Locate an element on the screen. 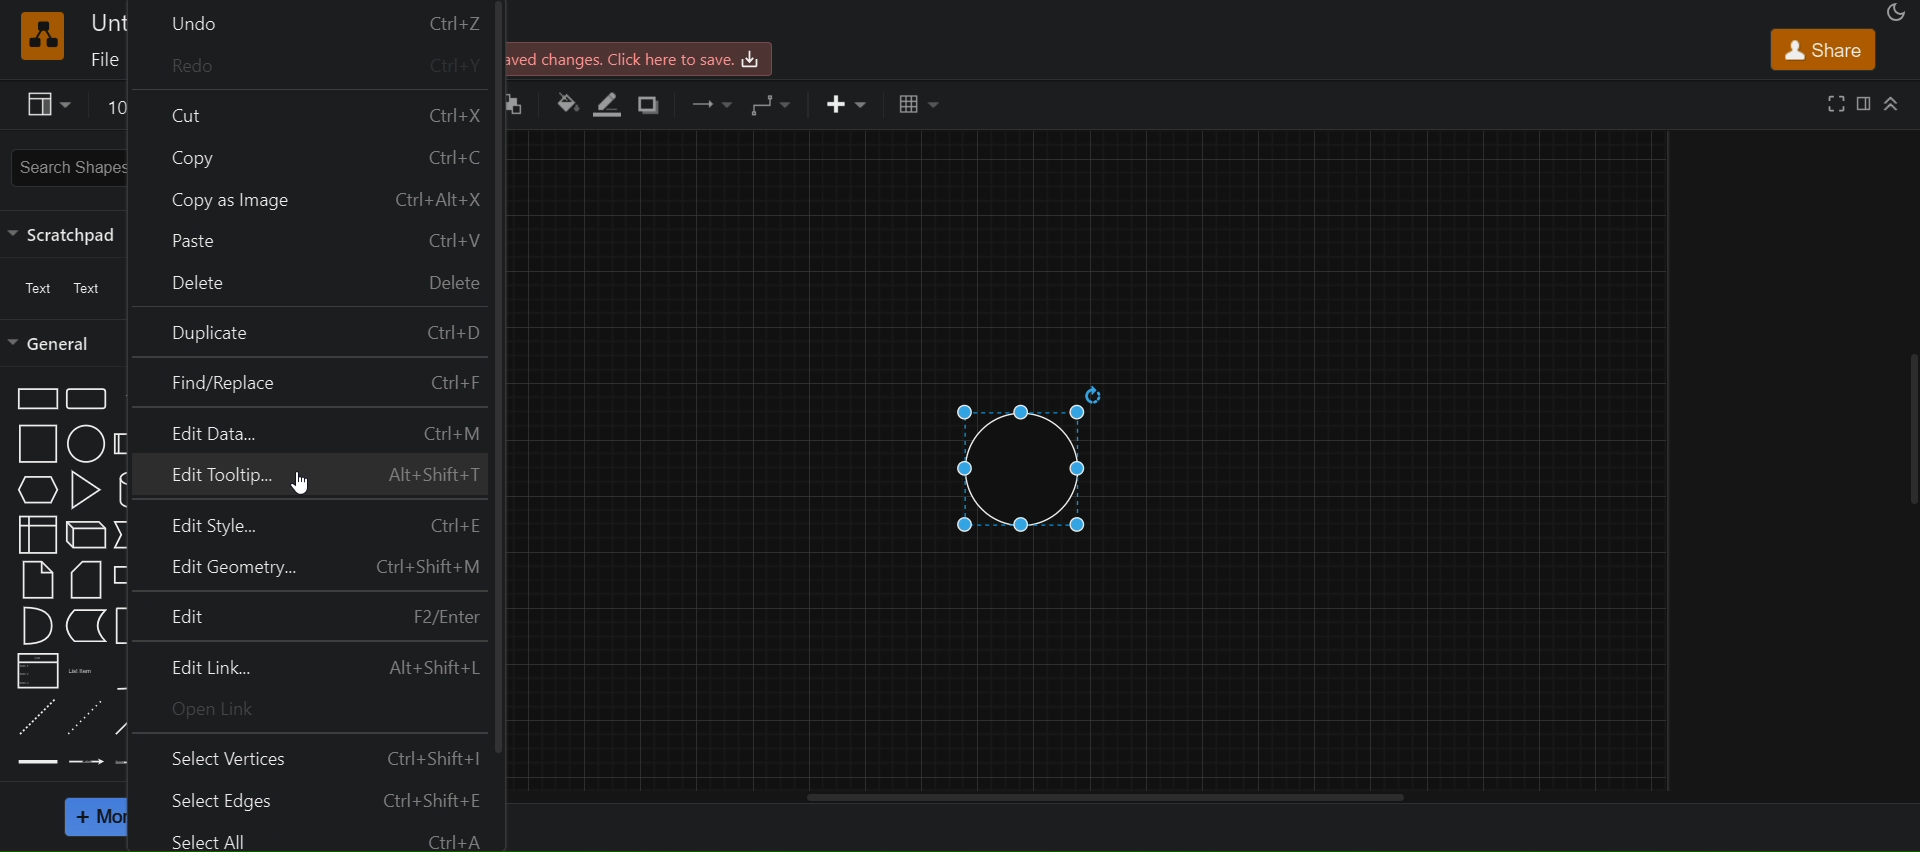  find/replace is located at coordinates (310, 385).